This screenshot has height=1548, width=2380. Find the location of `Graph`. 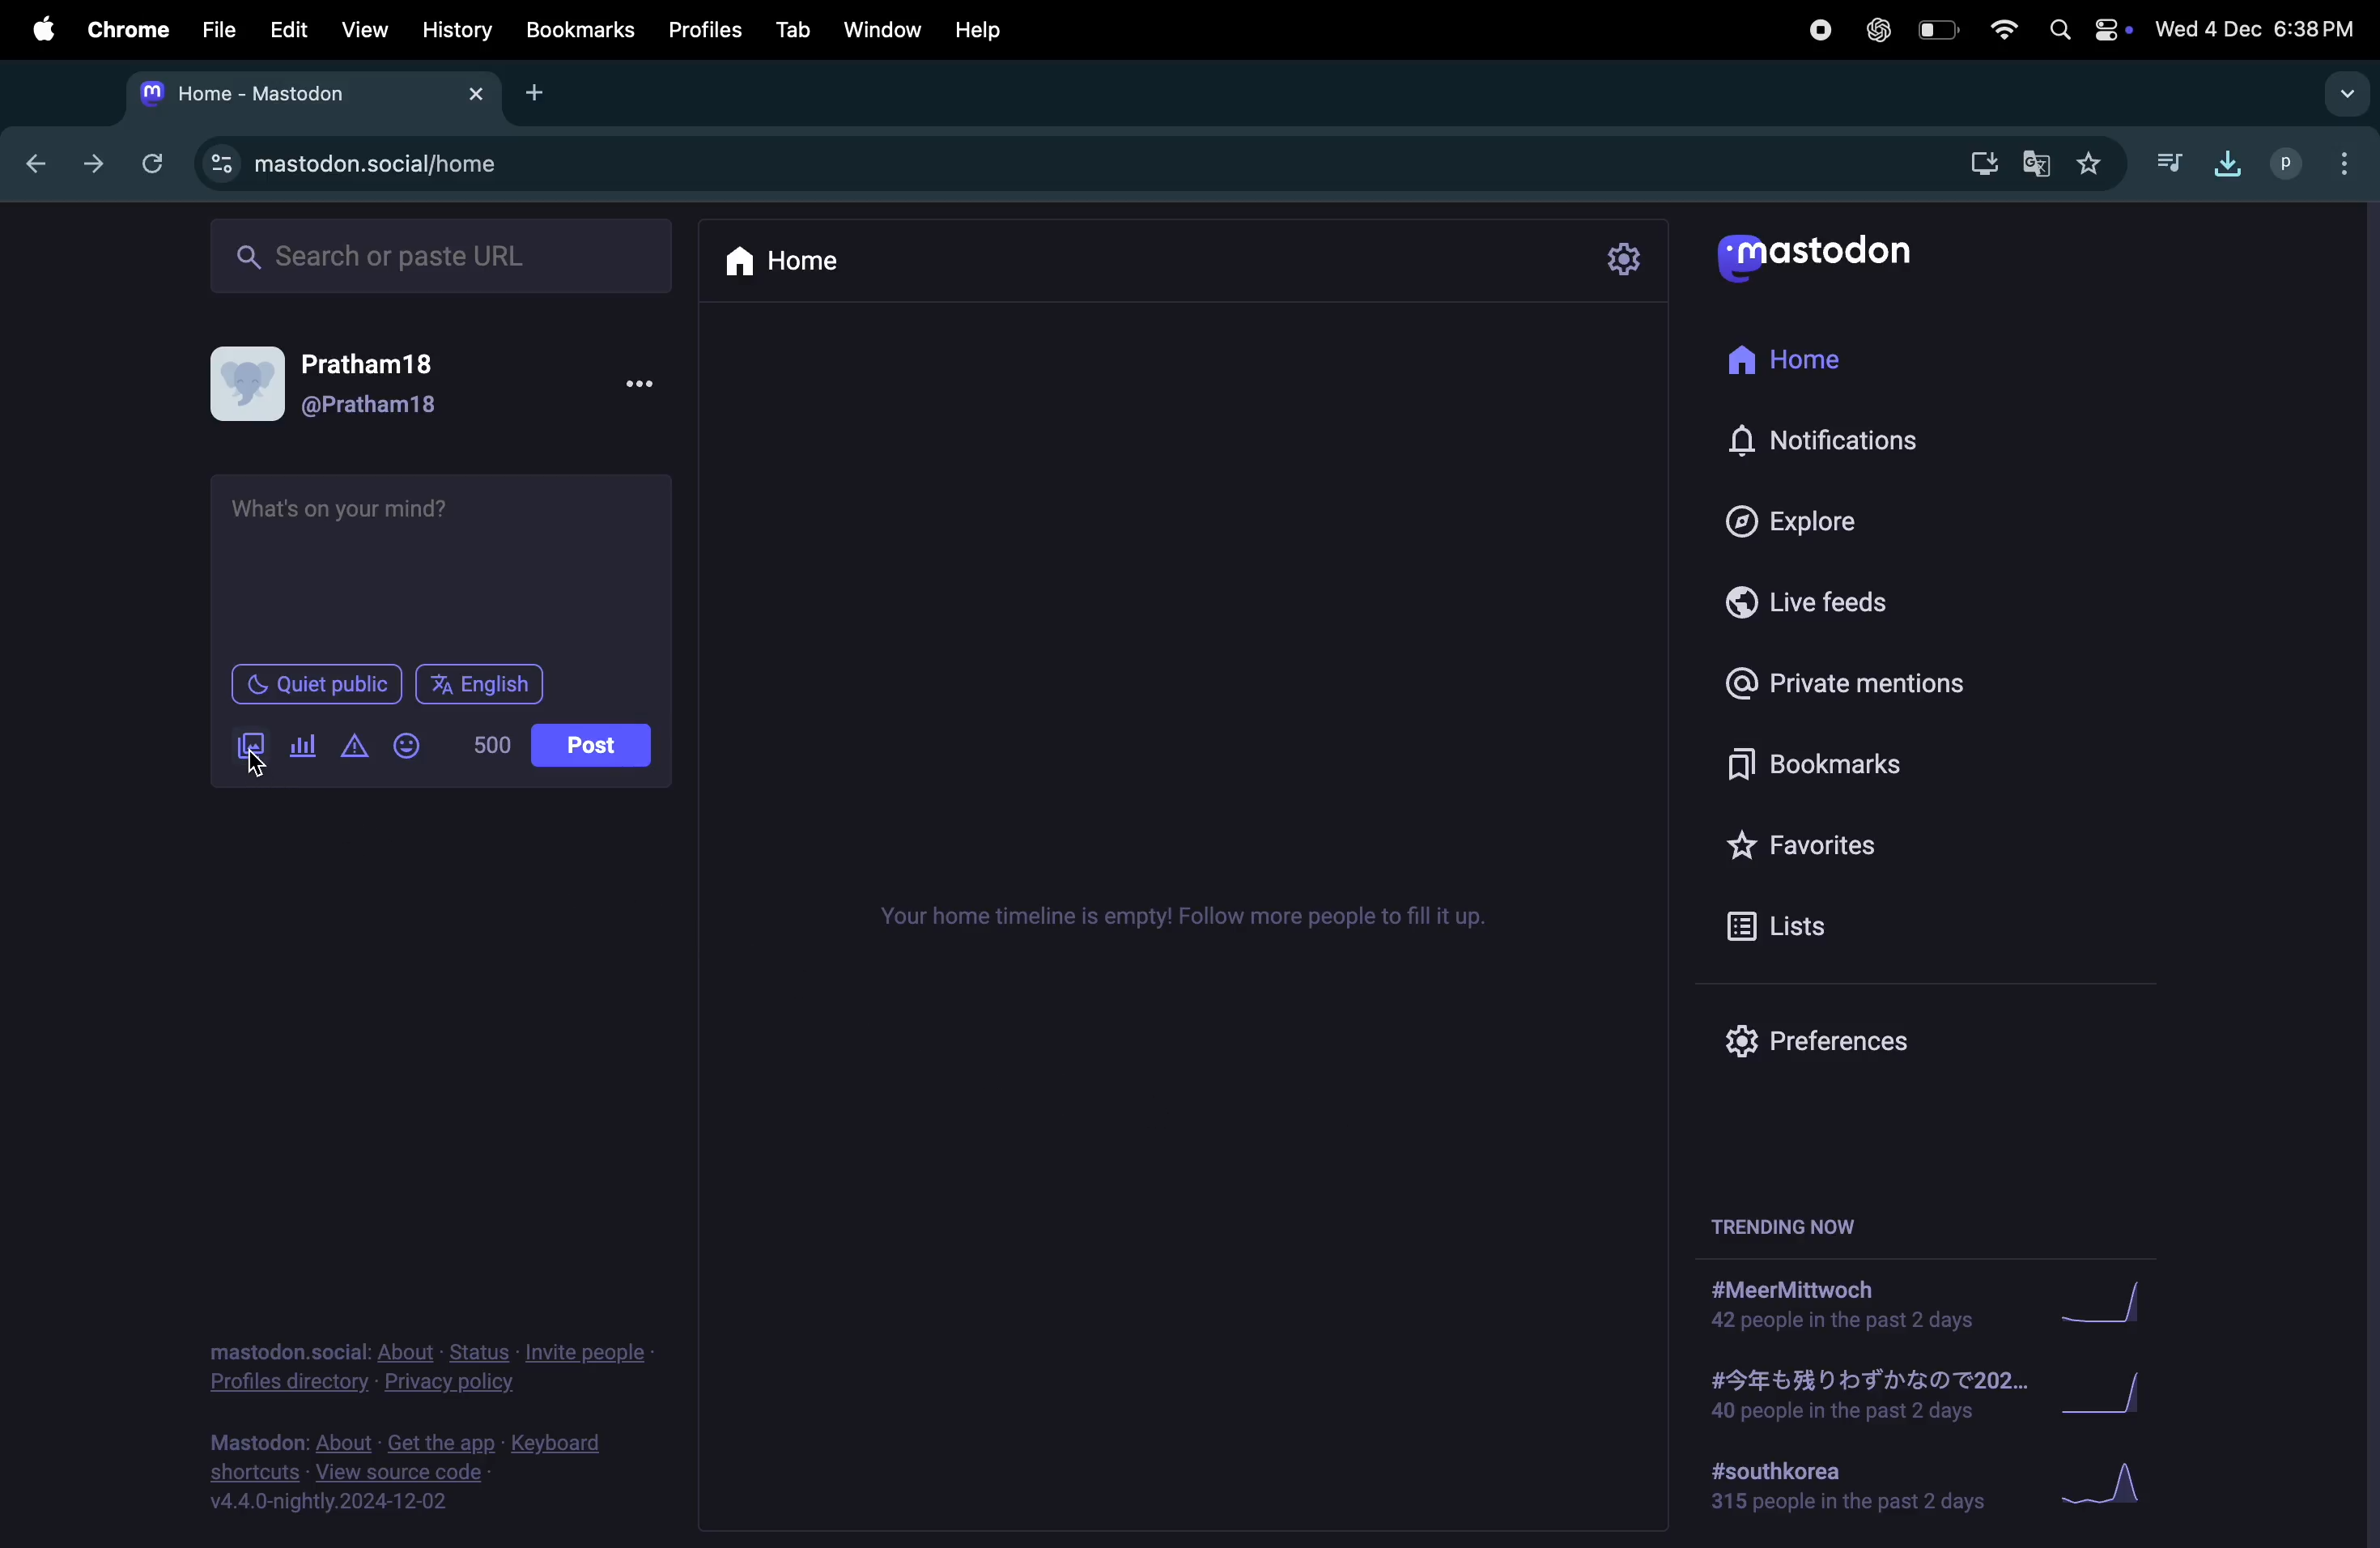

Graph is located at coordinates (2113, 1487).